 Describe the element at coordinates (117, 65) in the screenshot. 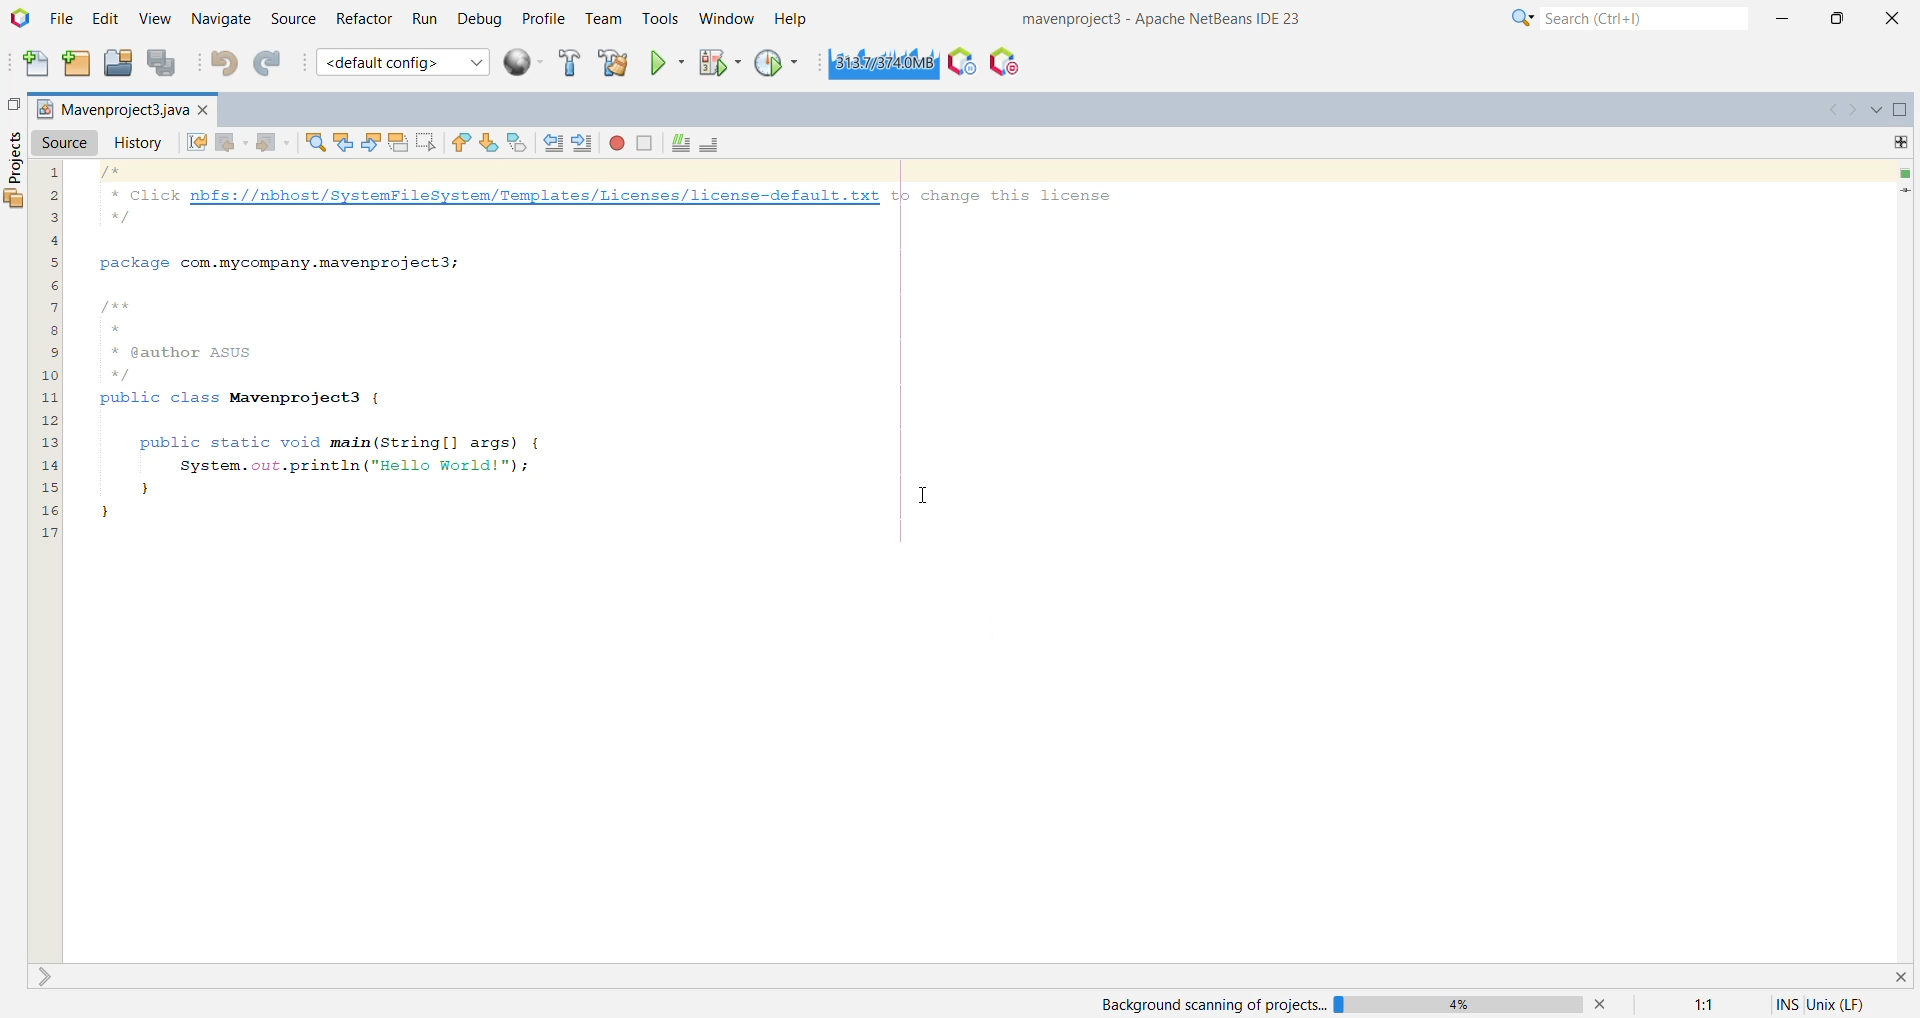

I see `Open Project` at that location.